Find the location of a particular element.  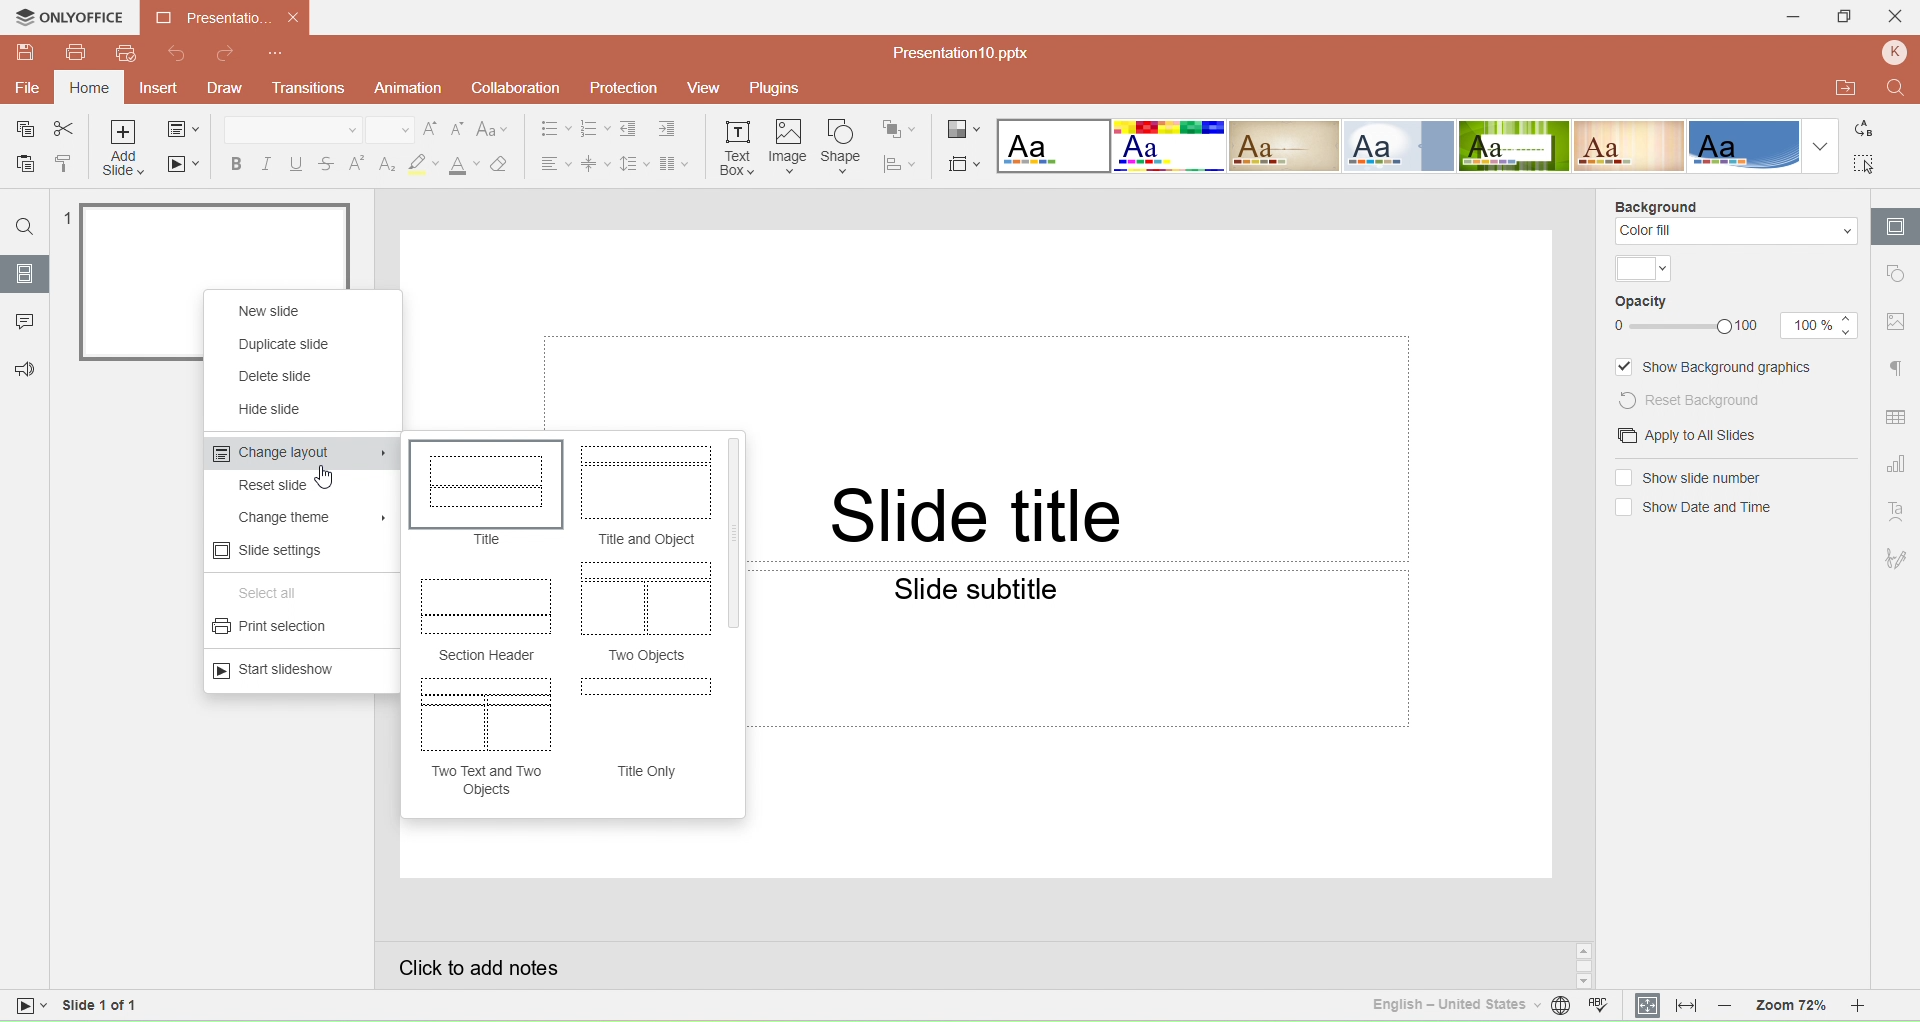

Only office is located at coordinates (71, 20).